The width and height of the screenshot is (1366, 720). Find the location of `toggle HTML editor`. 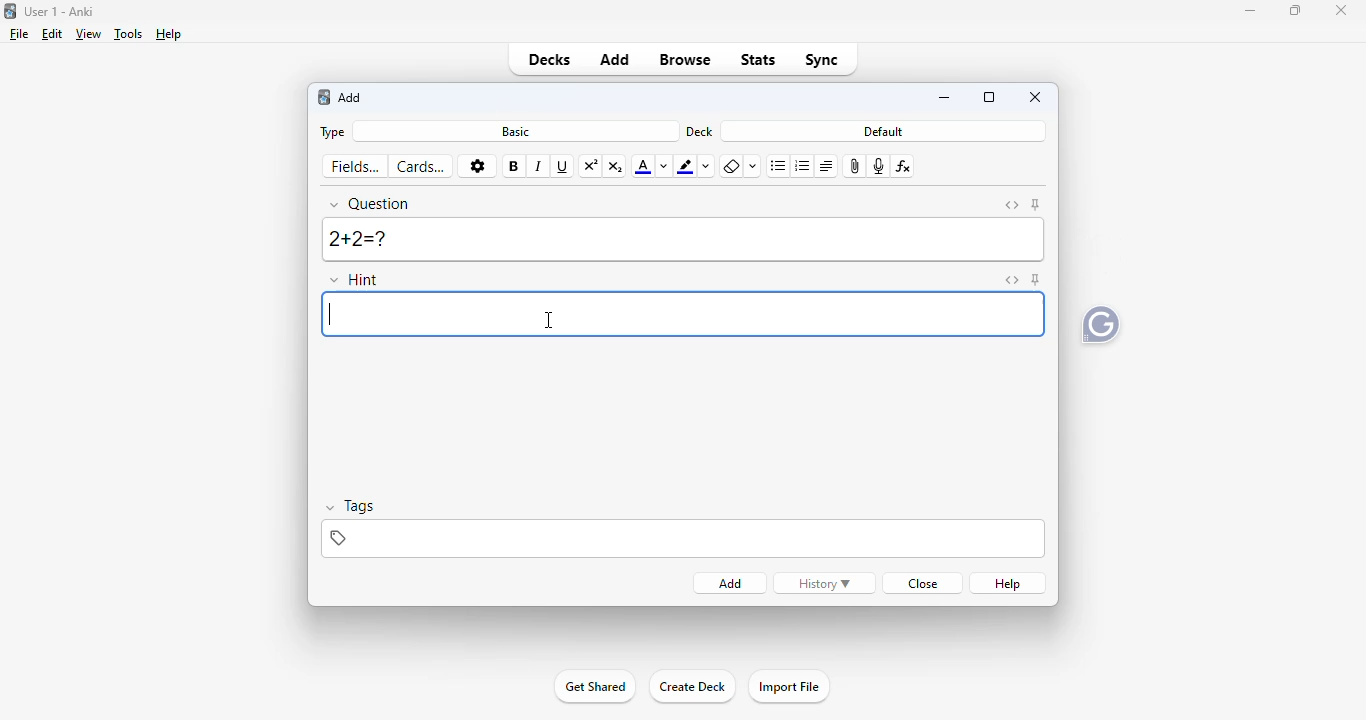

toggle HTML editor is located at coordinates (1013, 280).